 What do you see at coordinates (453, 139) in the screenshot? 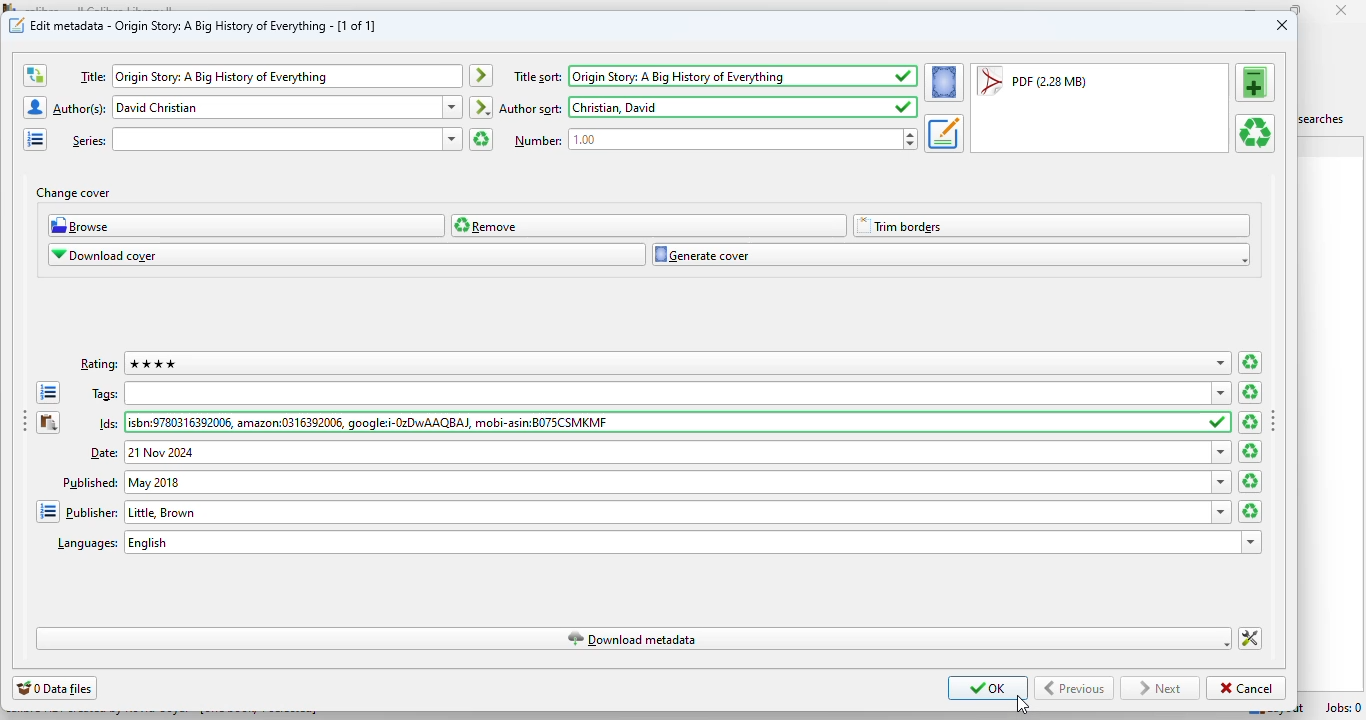
I see `dropdown` at bounding box center [453, 139].